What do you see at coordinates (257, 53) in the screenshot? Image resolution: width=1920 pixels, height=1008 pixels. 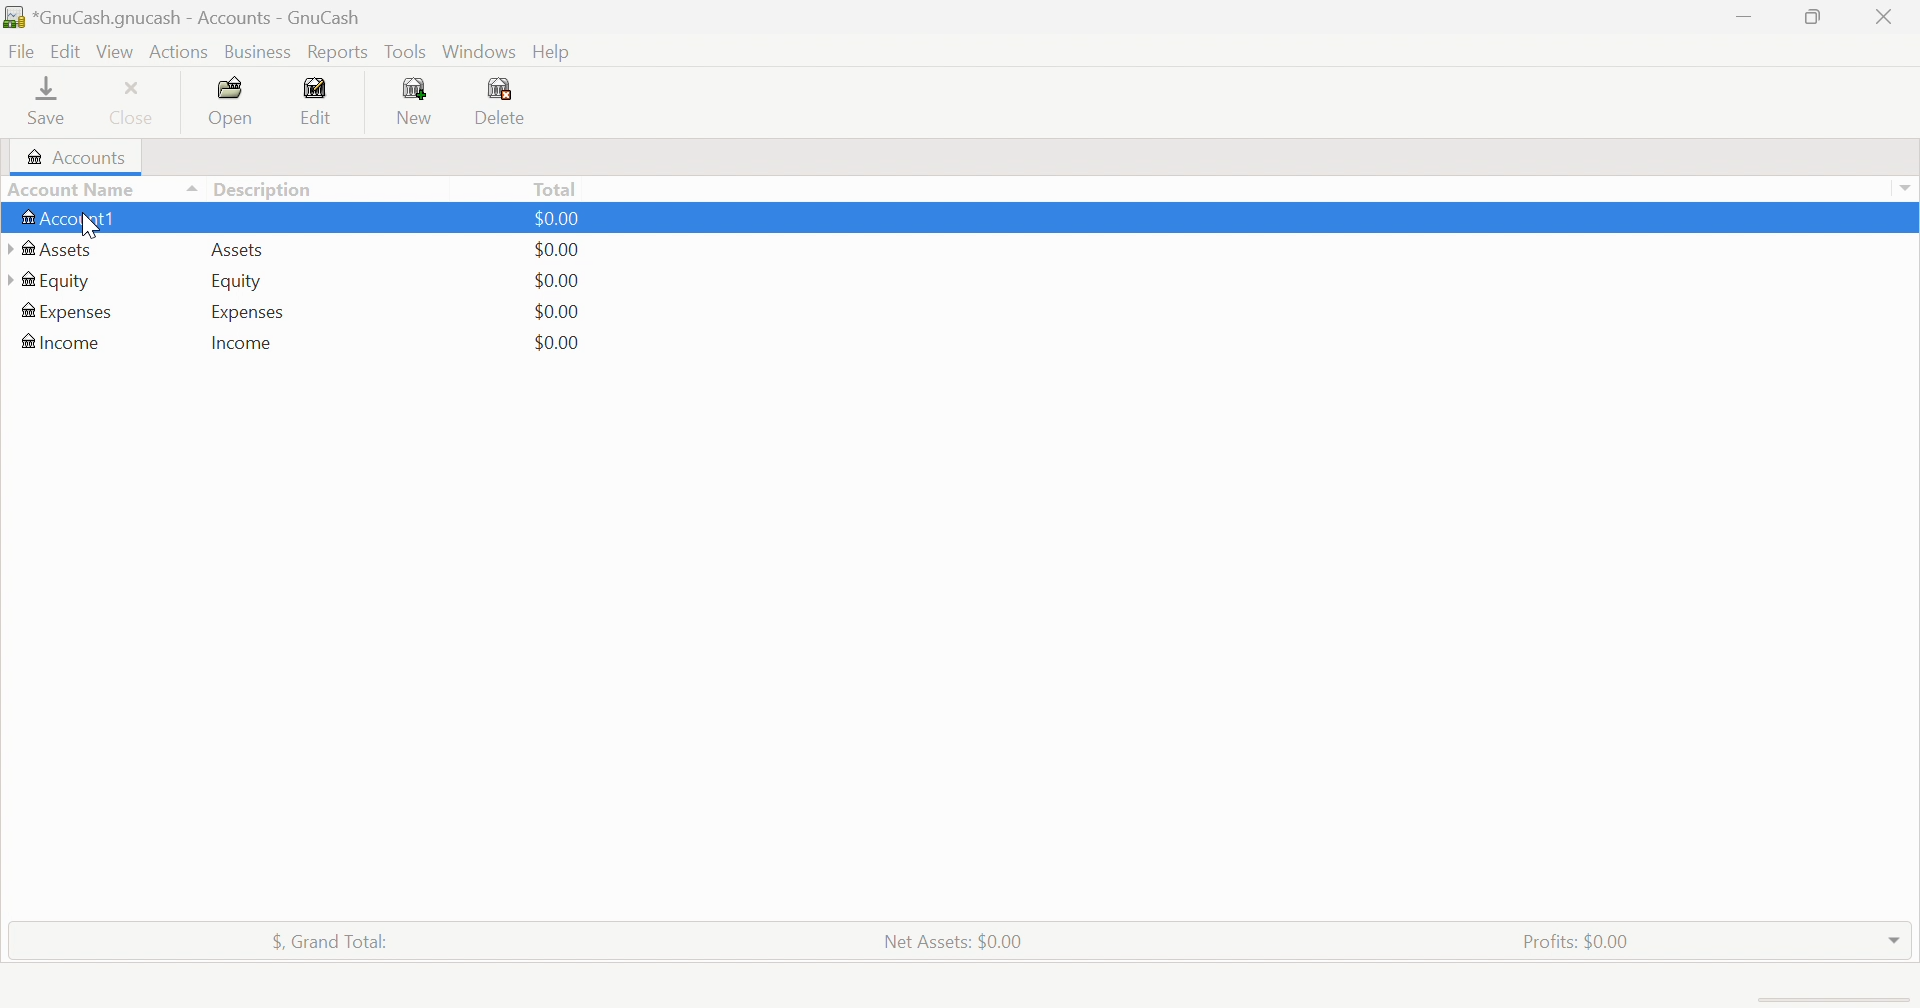 I see `Business` at bounding box center [257, 53].